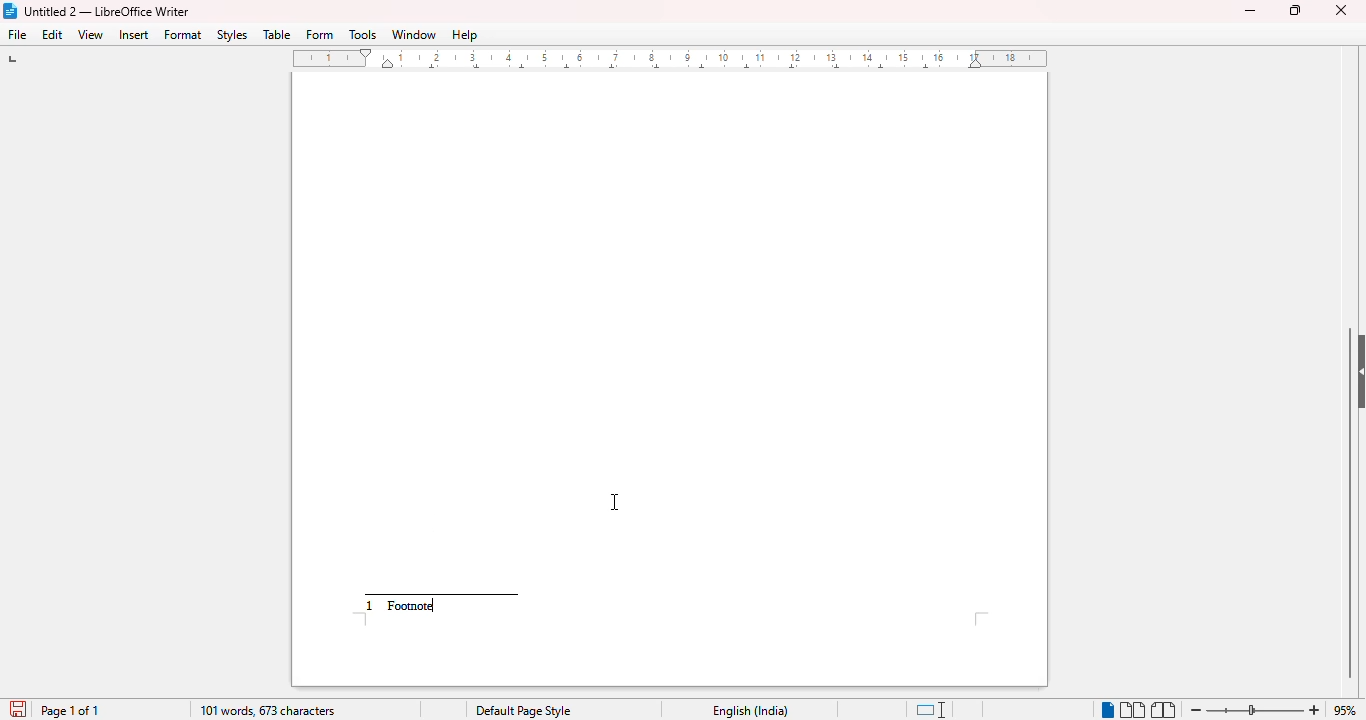 This screenshot has width=1366, height=720. I want to click on zoom out, so click(1197, 710).